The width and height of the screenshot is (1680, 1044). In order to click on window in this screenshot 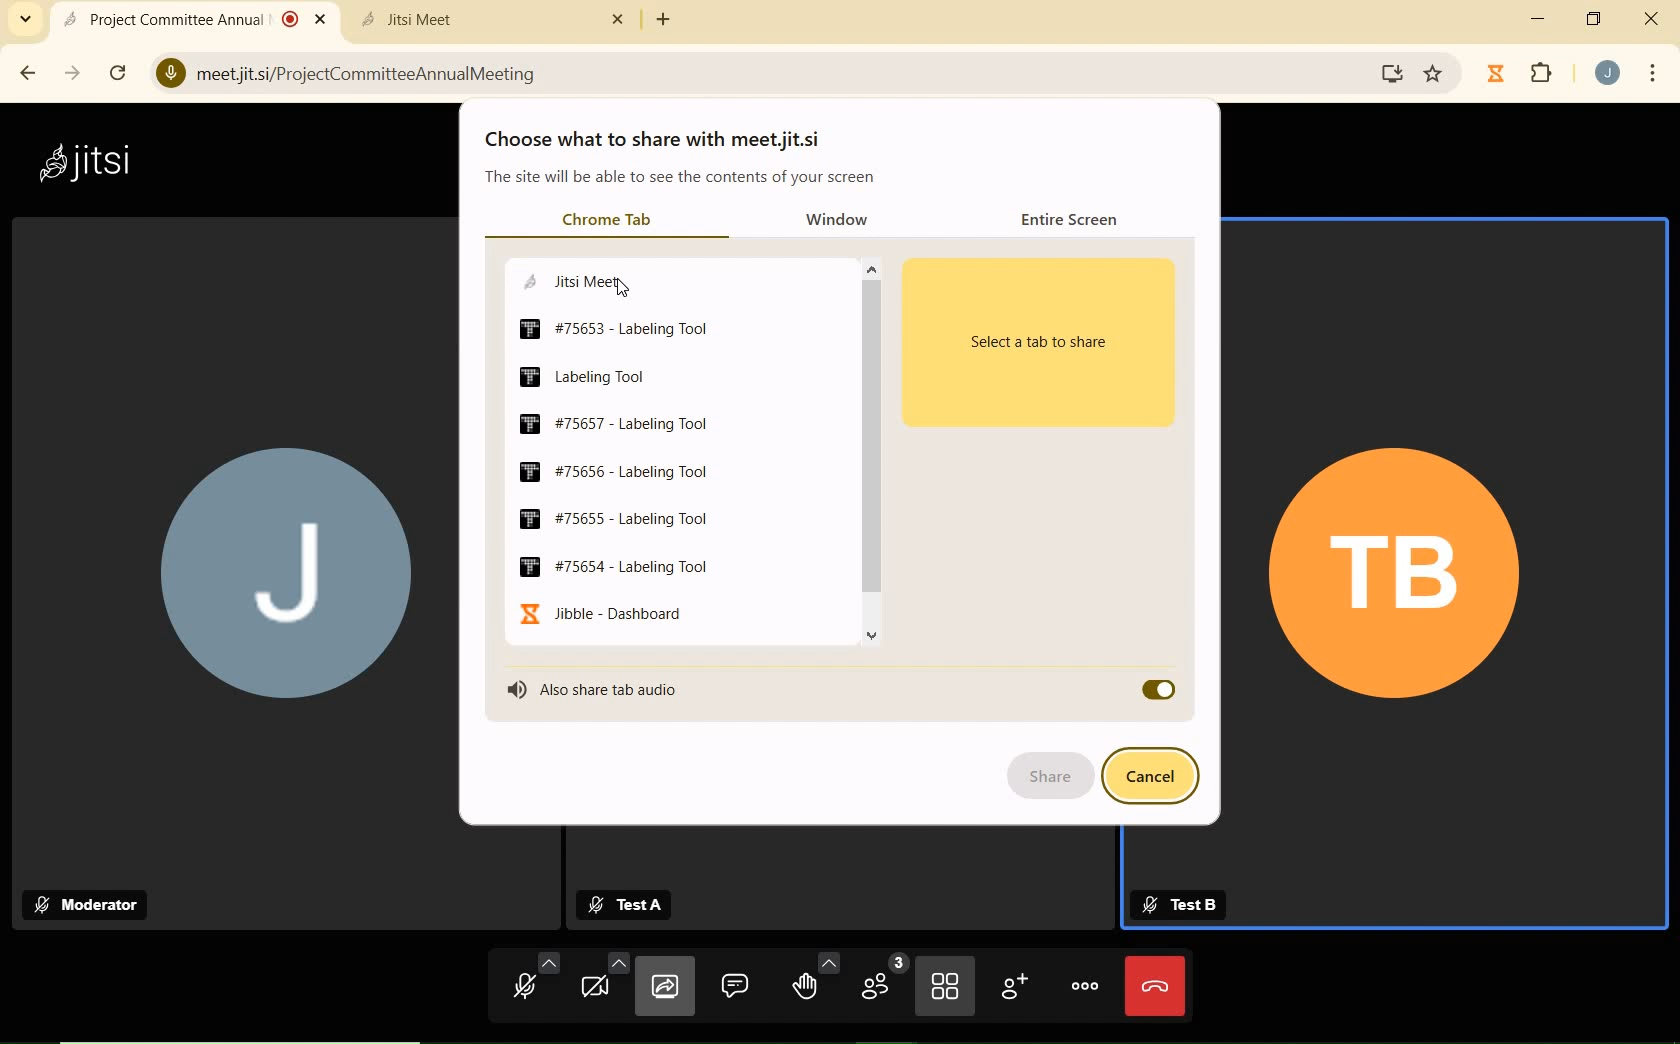, I will do `click(842, 219)`.